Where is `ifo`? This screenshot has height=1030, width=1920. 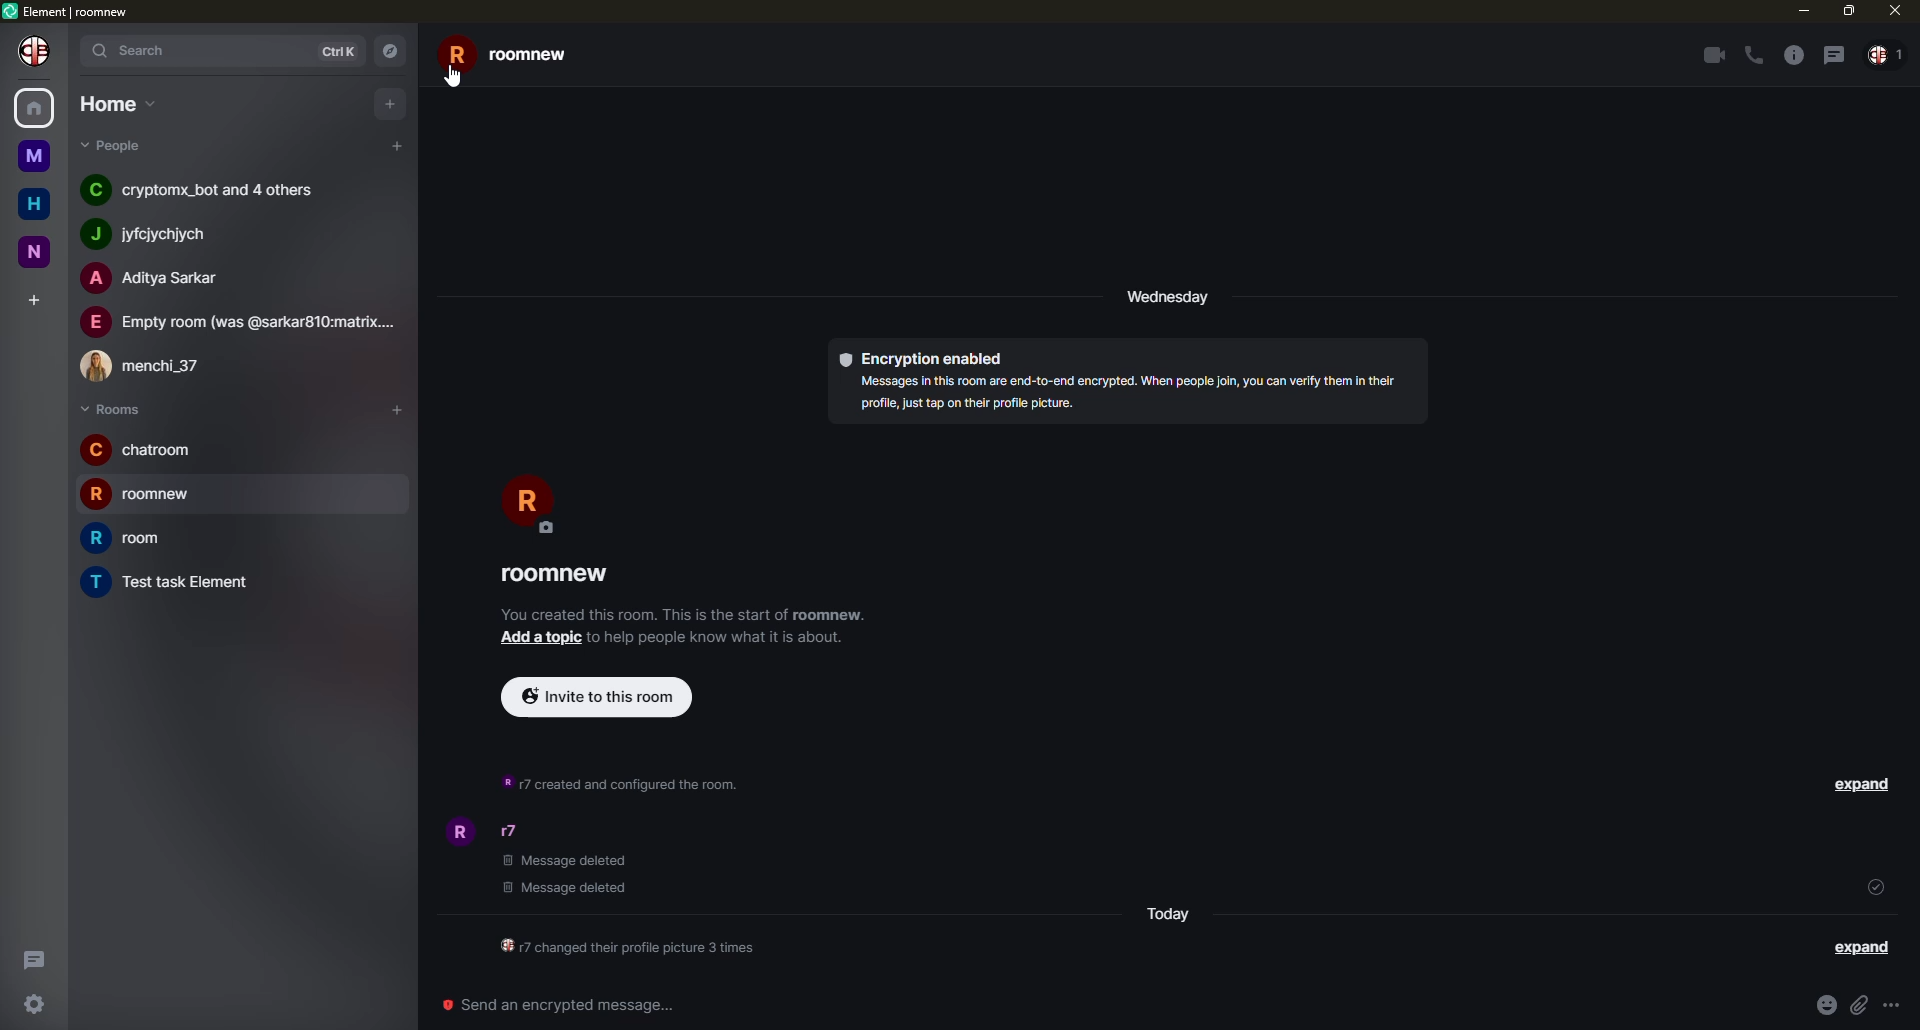 ifo is located at coordinates (724, 637).